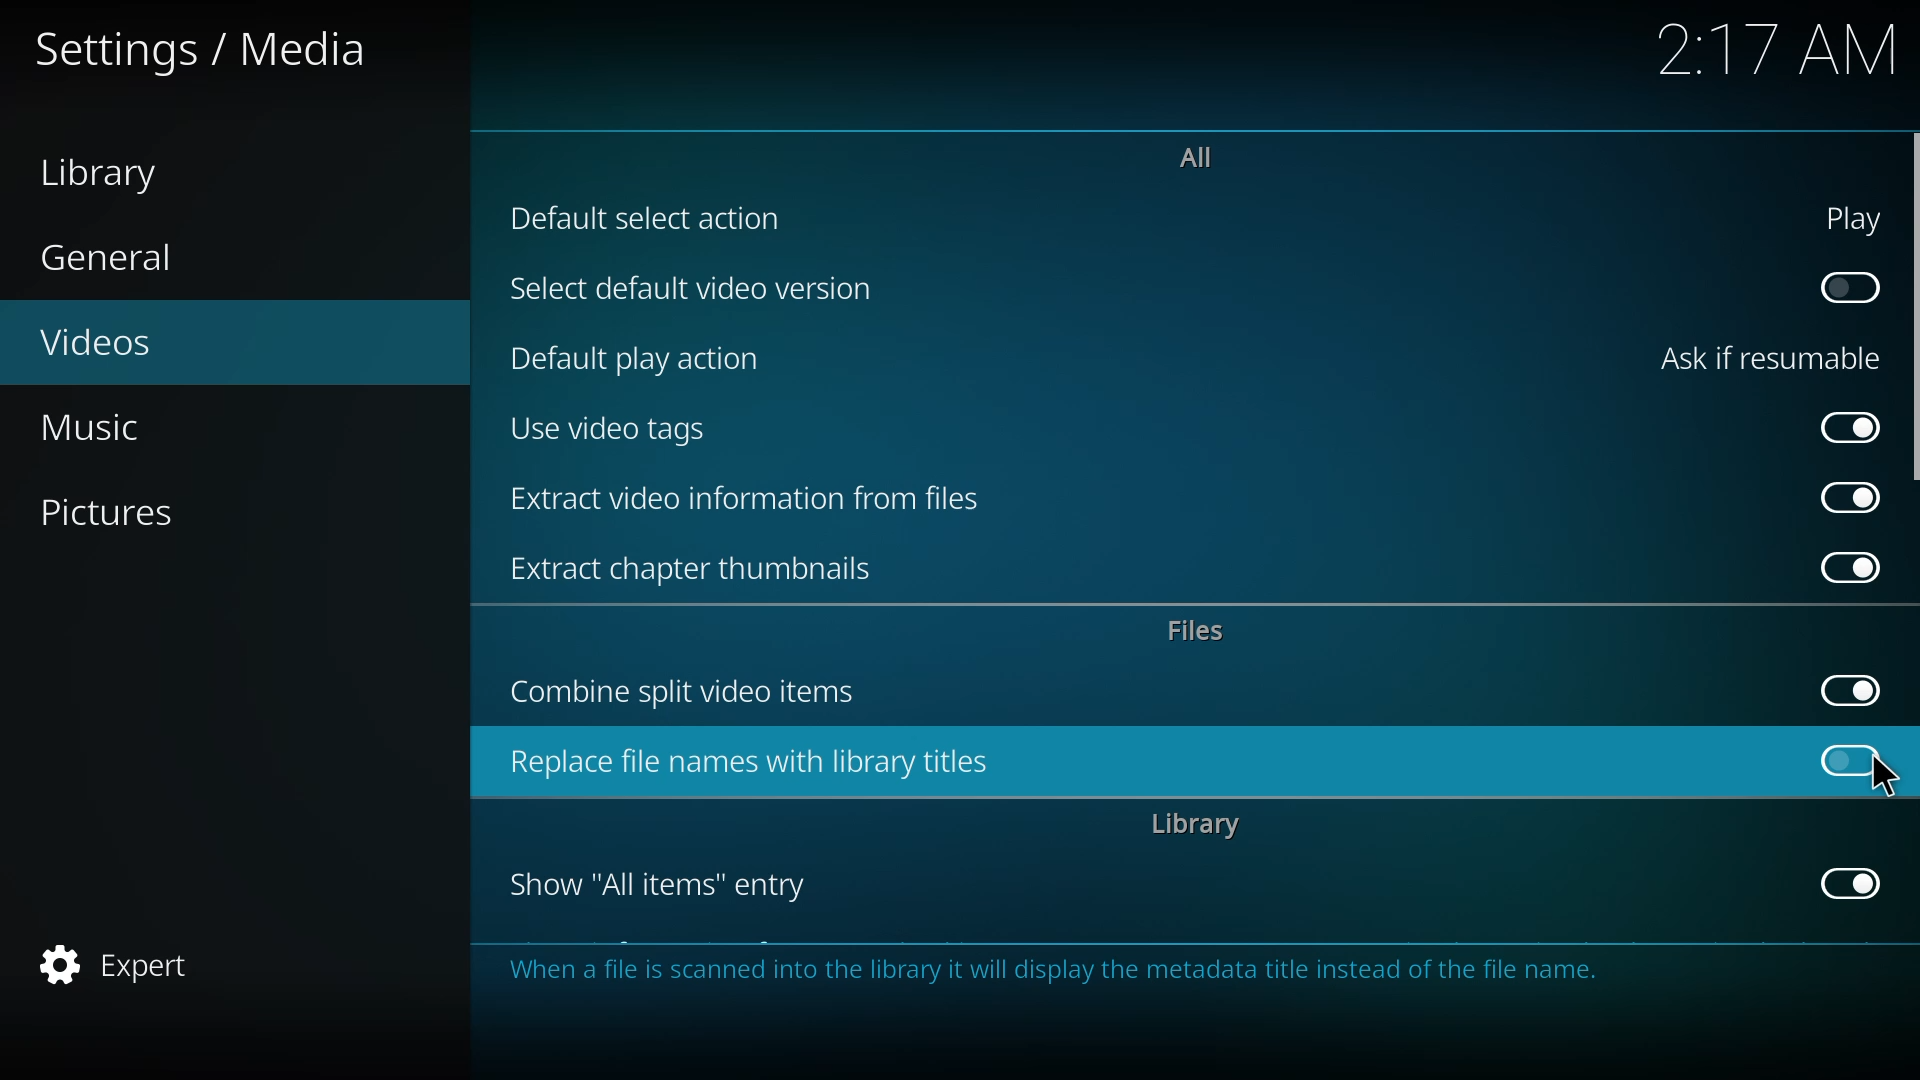  I want to click on library, so click(1197, 825).